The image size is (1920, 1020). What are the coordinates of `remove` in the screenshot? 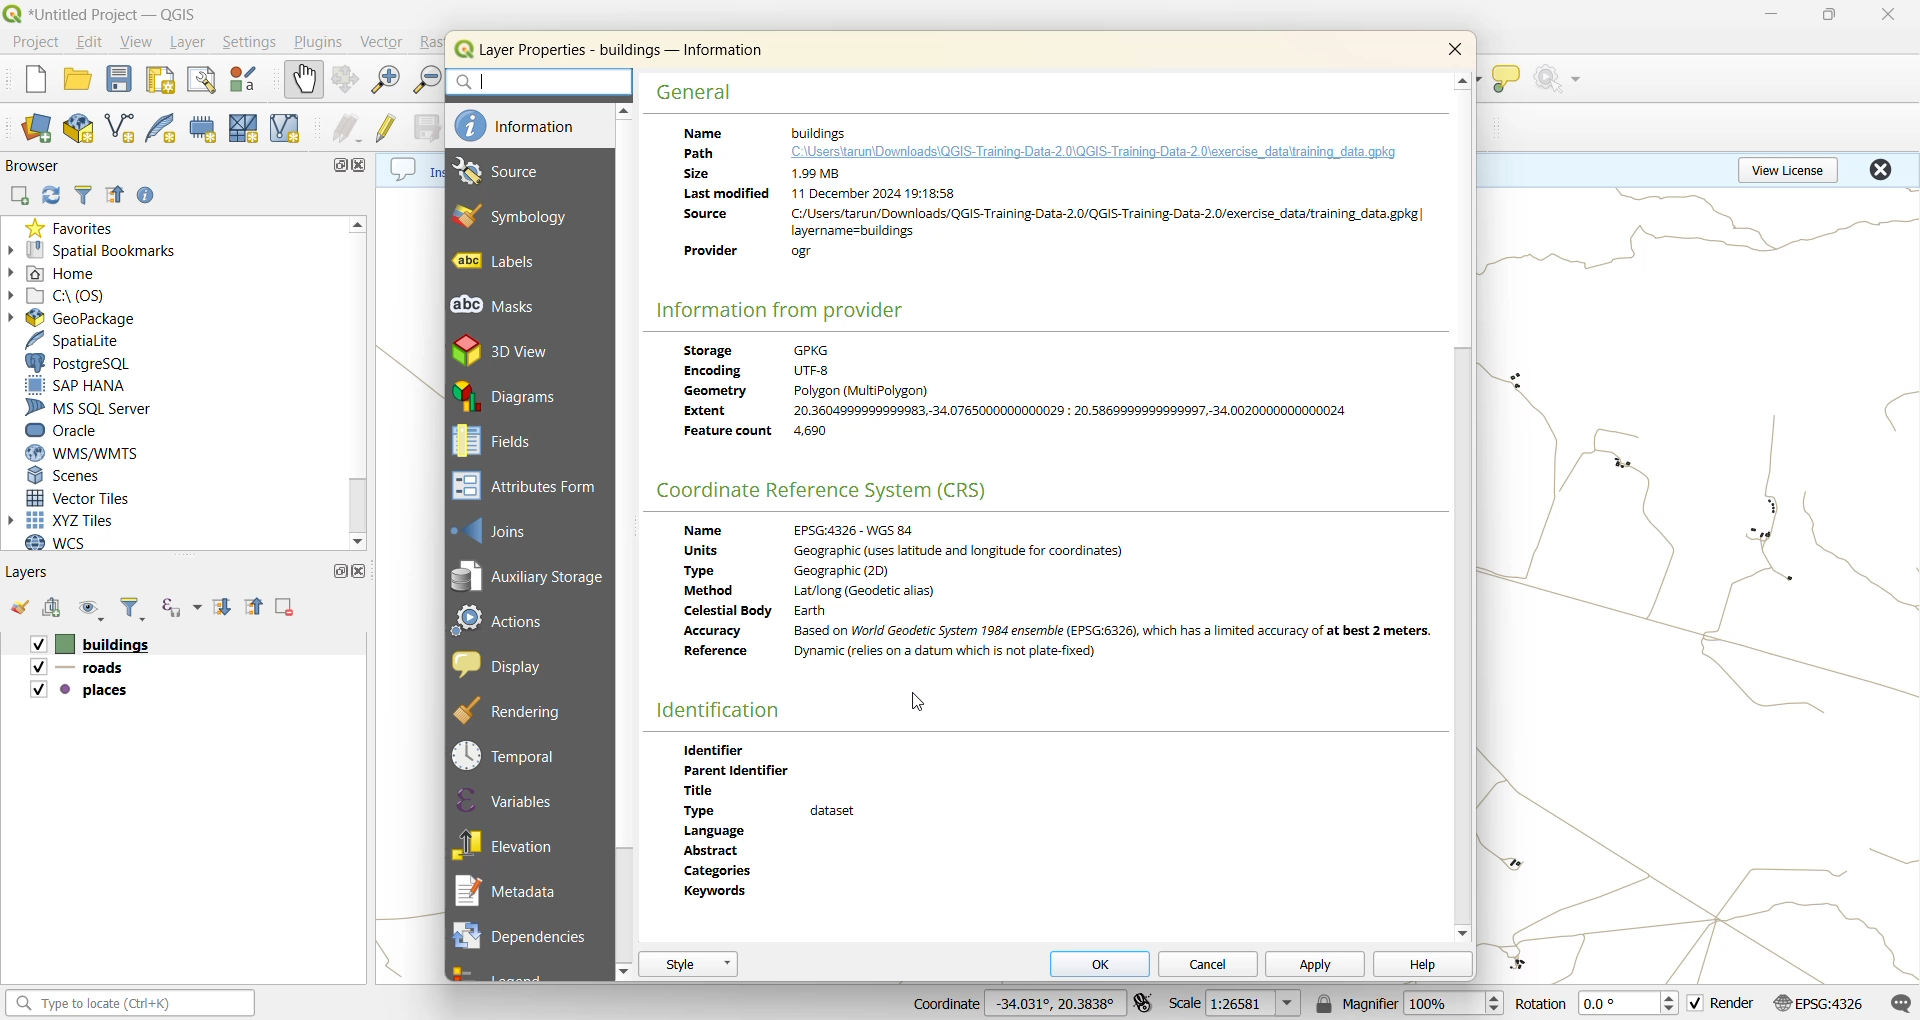 It's located at (291, 609).